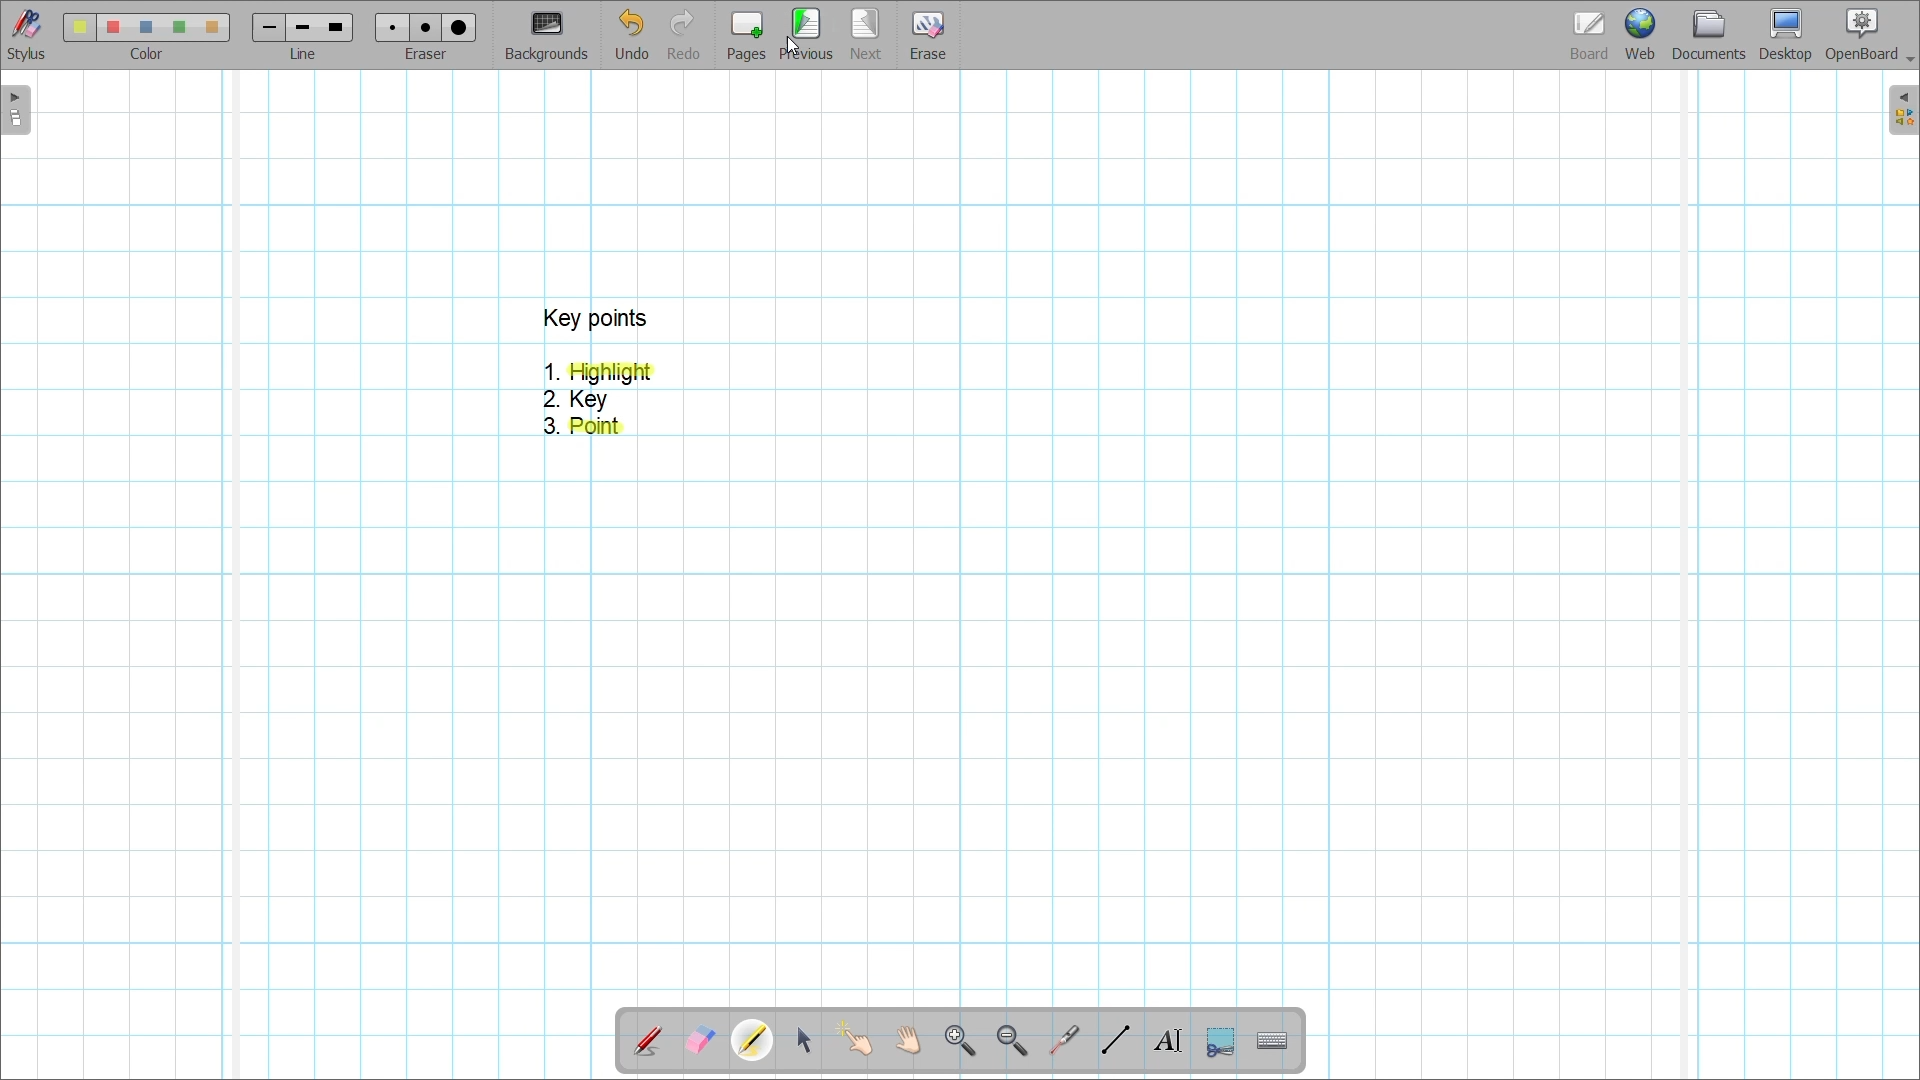 This screenshot has width=1920, height=1080. What do you see at coordinates (308, 55) in the screenshot?
I see `line` at bounding box center [308, 55].